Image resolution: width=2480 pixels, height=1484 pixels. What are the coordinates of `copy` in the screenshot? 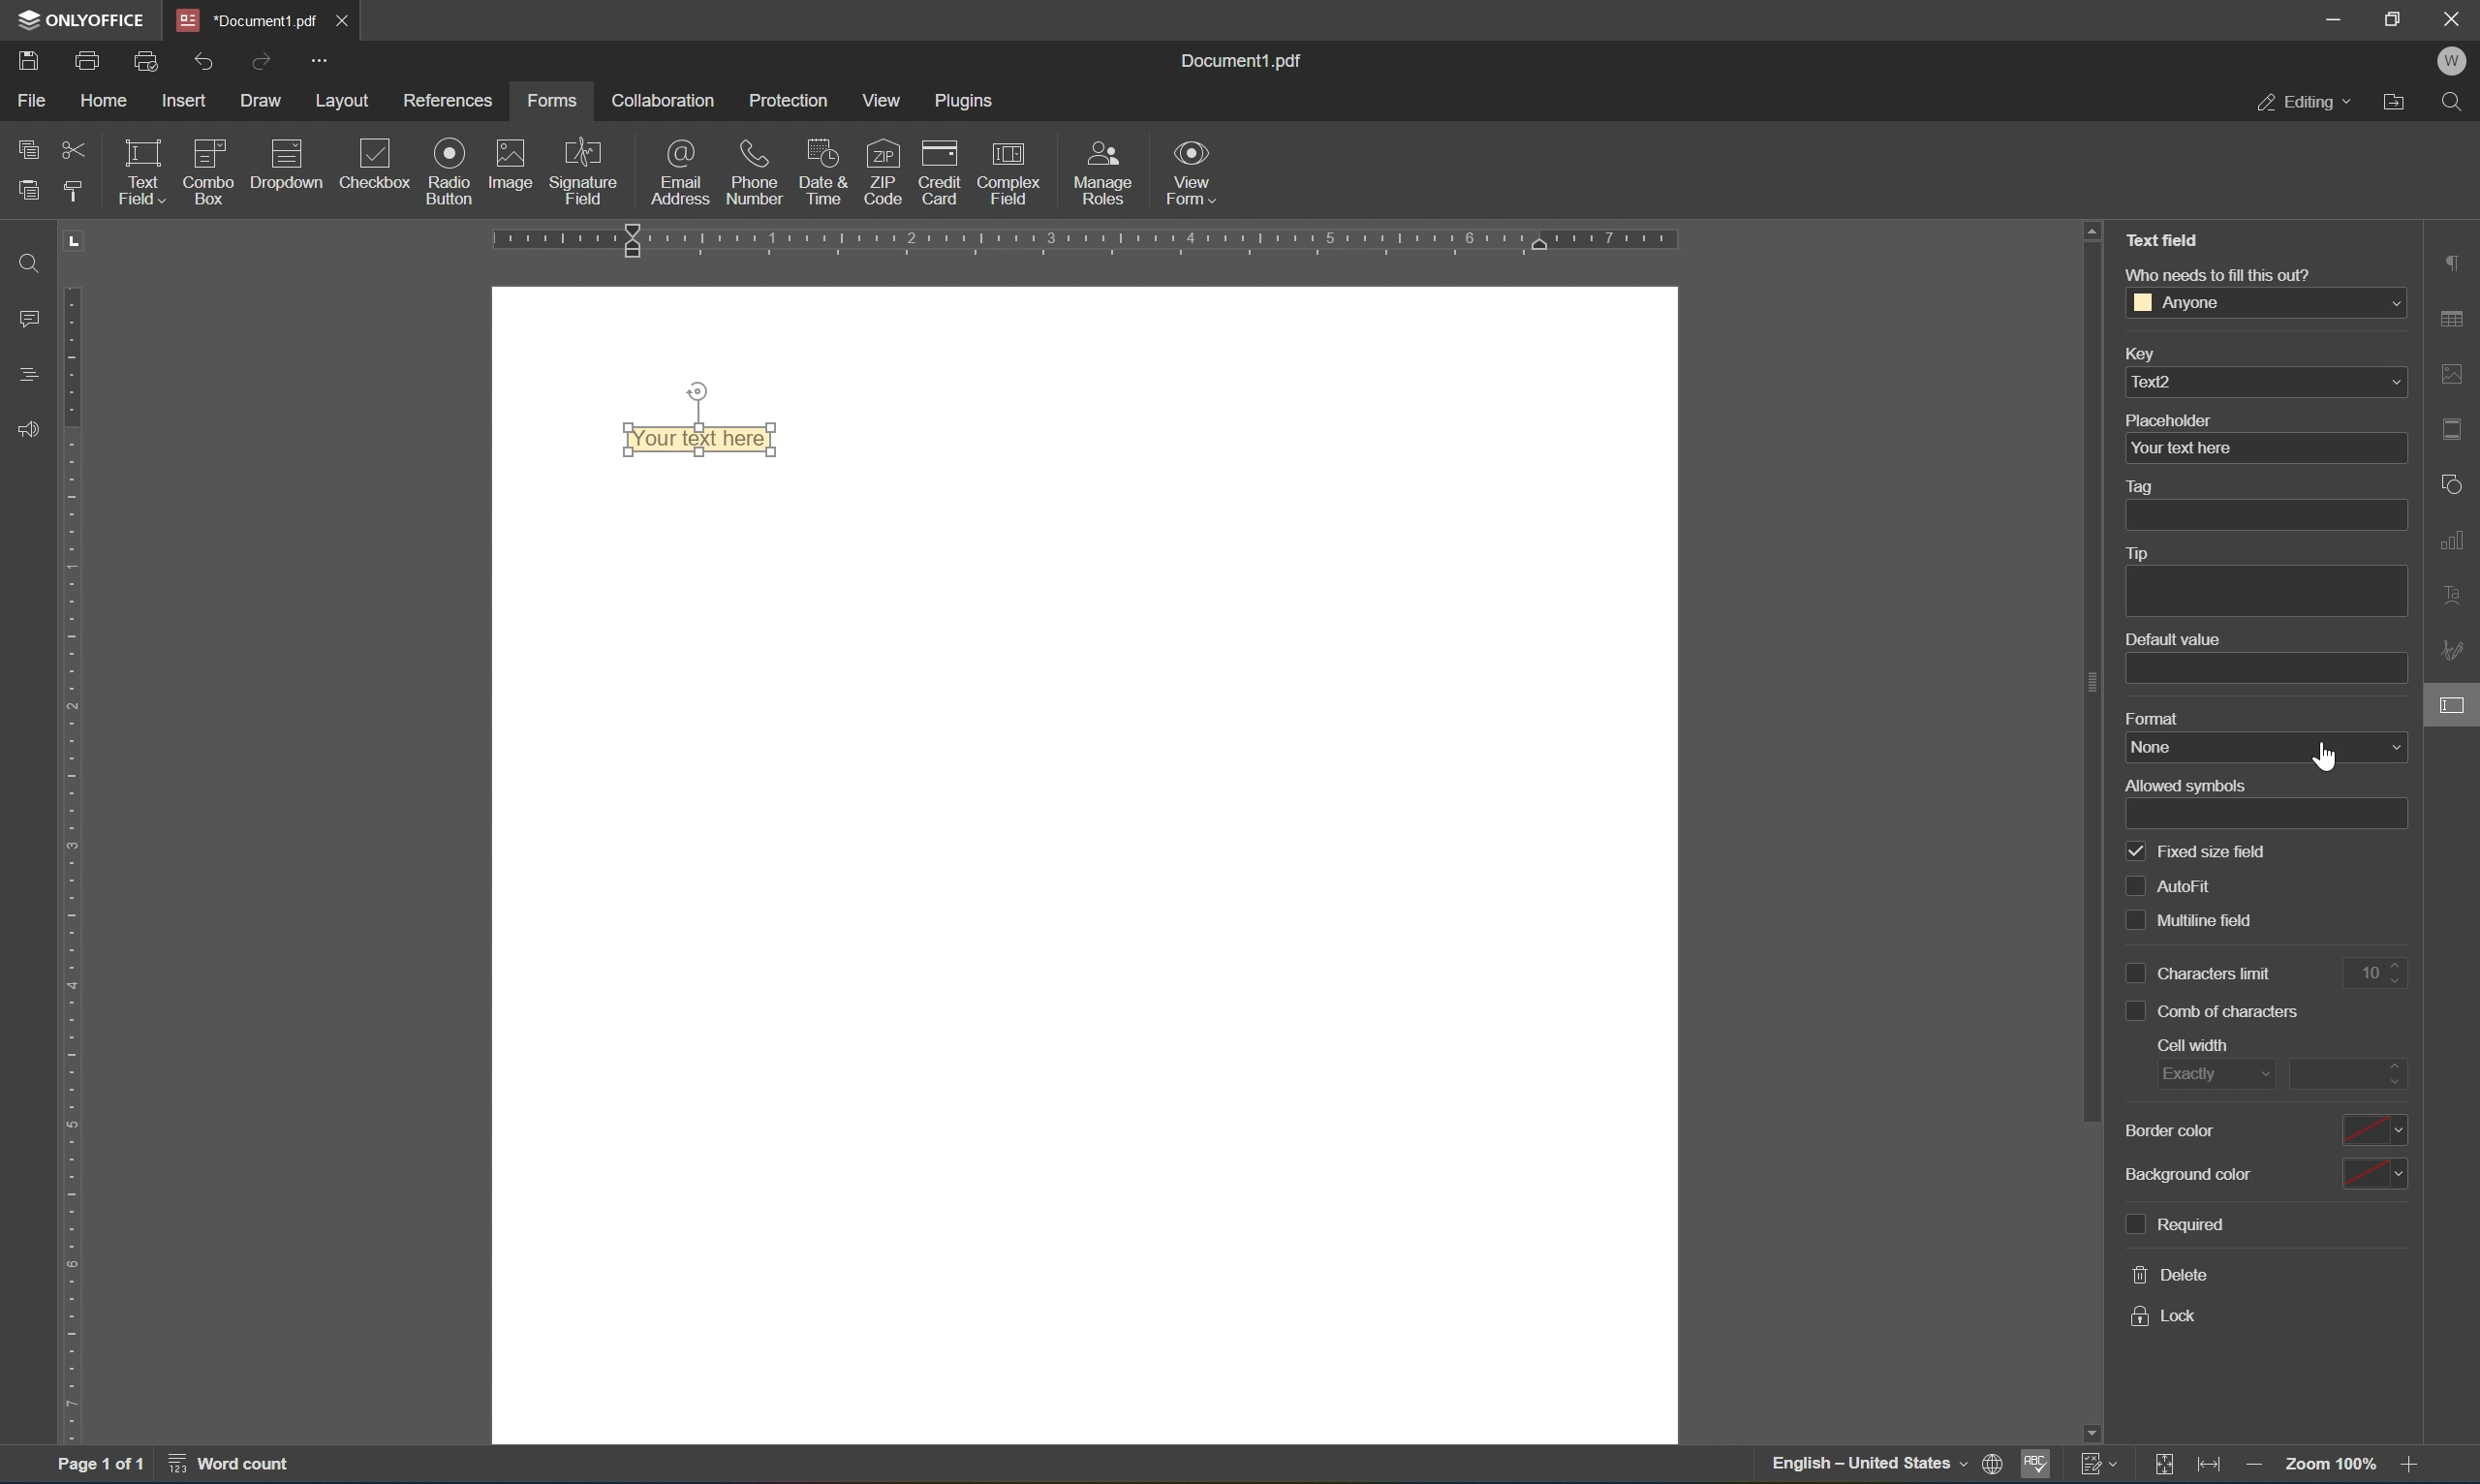 It's located at (23, 148).